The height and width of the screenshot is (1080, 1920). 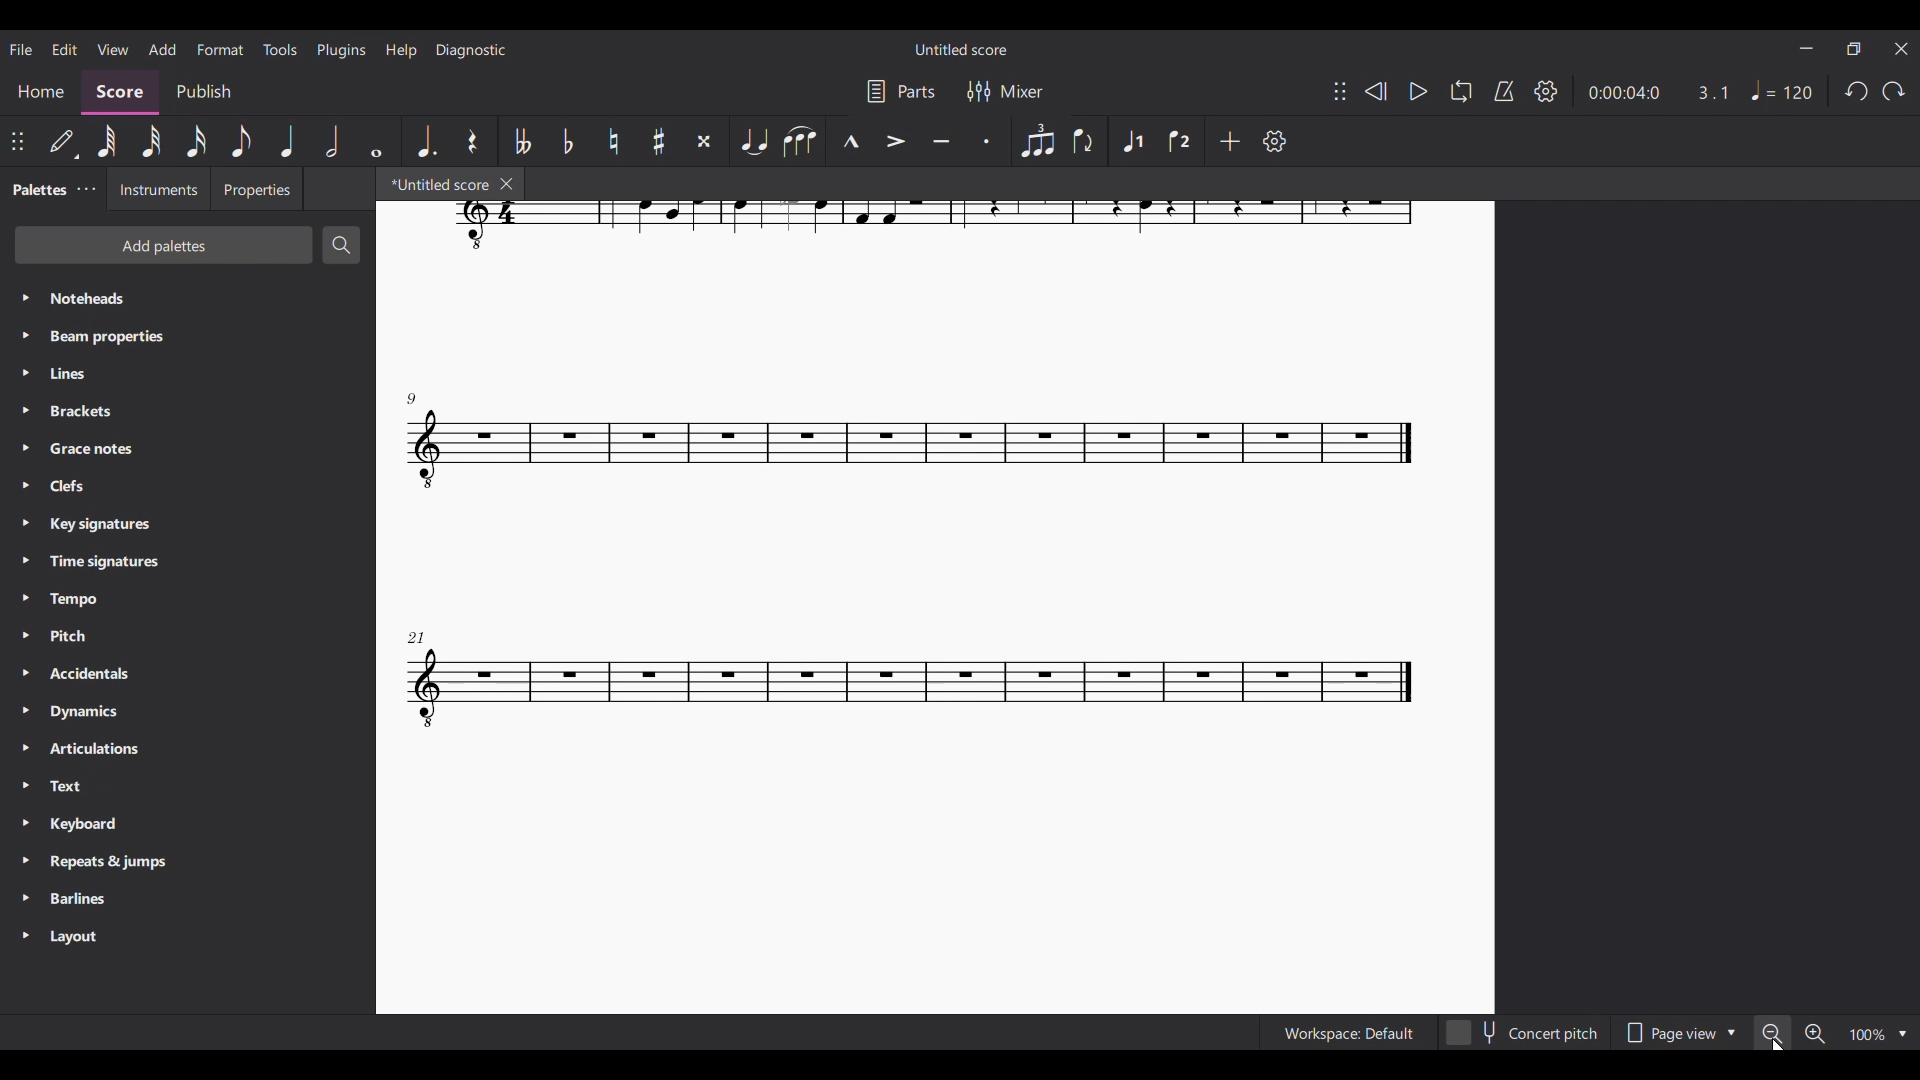 What do you see at coordinates (1275, 141) in the screenshot?
I see `Settings` at bounding box center [1275, 141].